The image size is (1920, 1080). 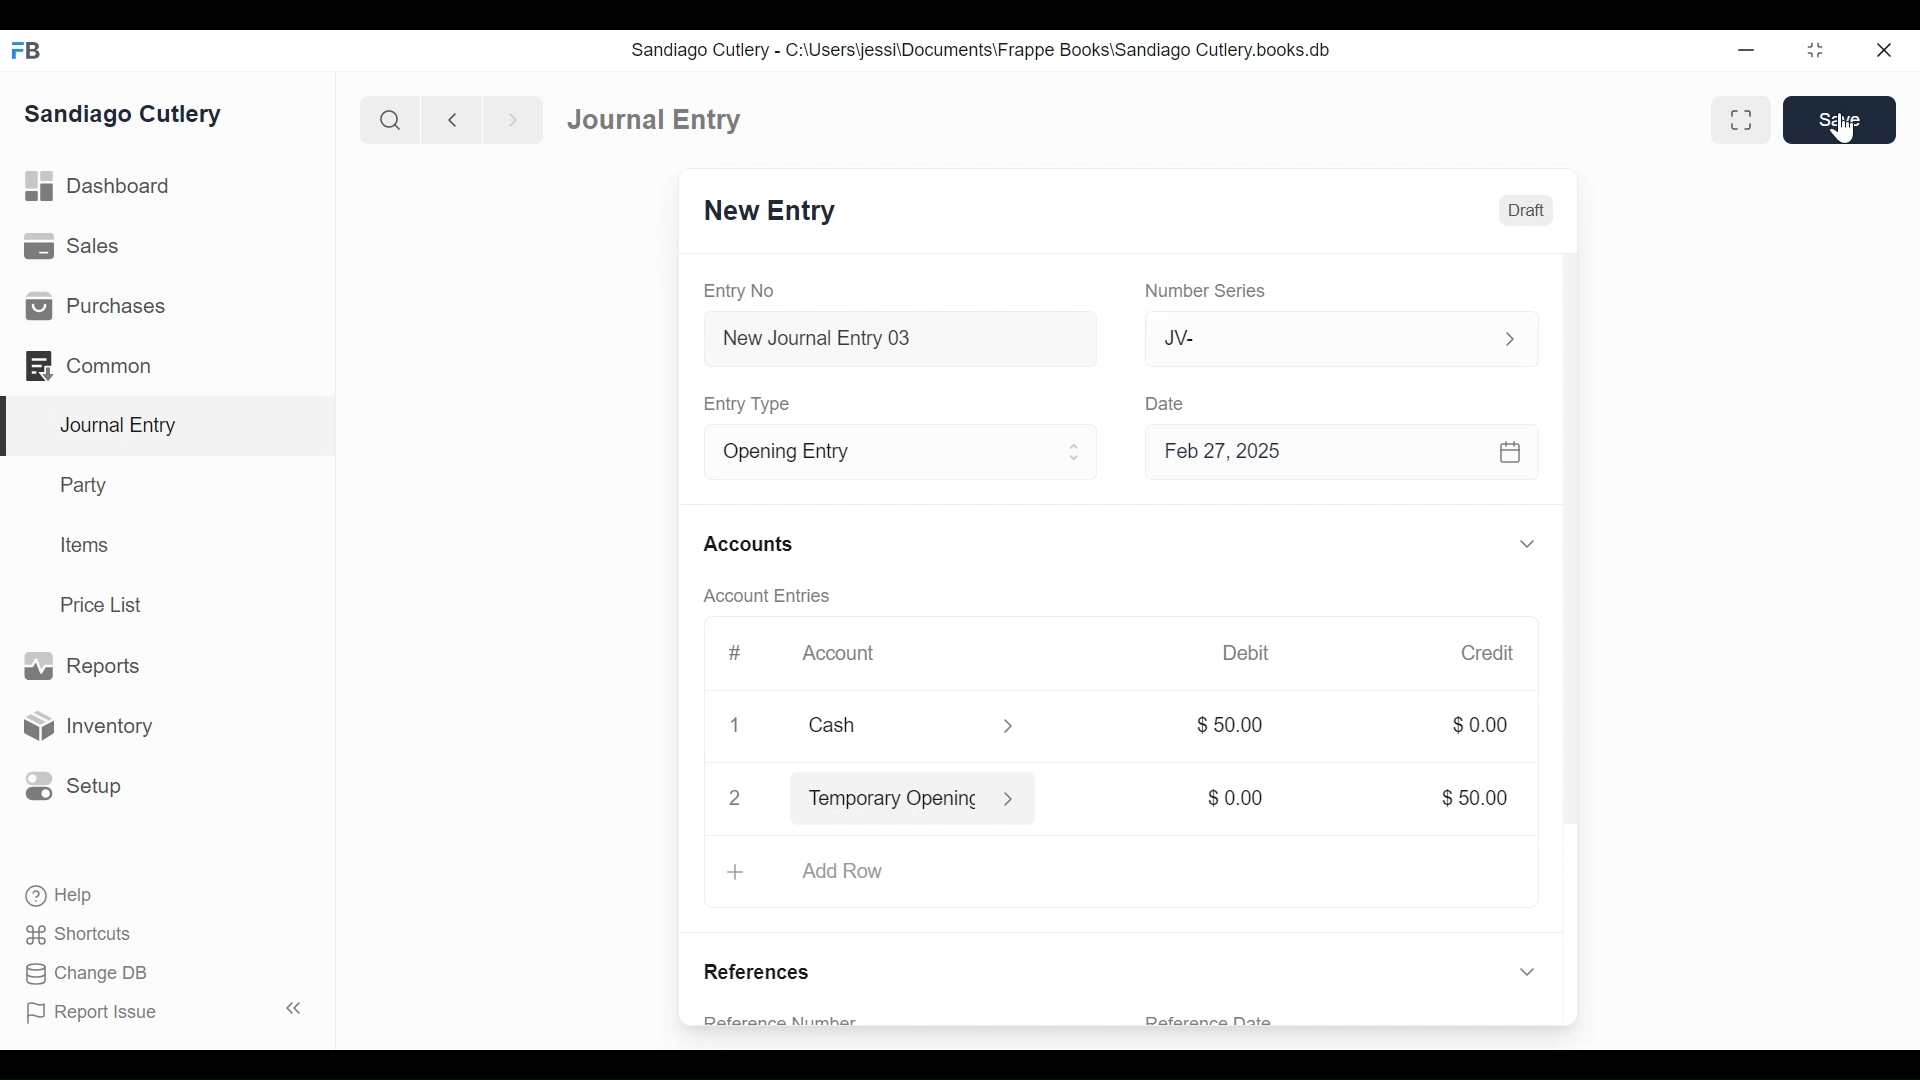 What do you see at coordinates (1248, 651) in the screenshot?
I see `Debit` at bounding box center [1248, 651].